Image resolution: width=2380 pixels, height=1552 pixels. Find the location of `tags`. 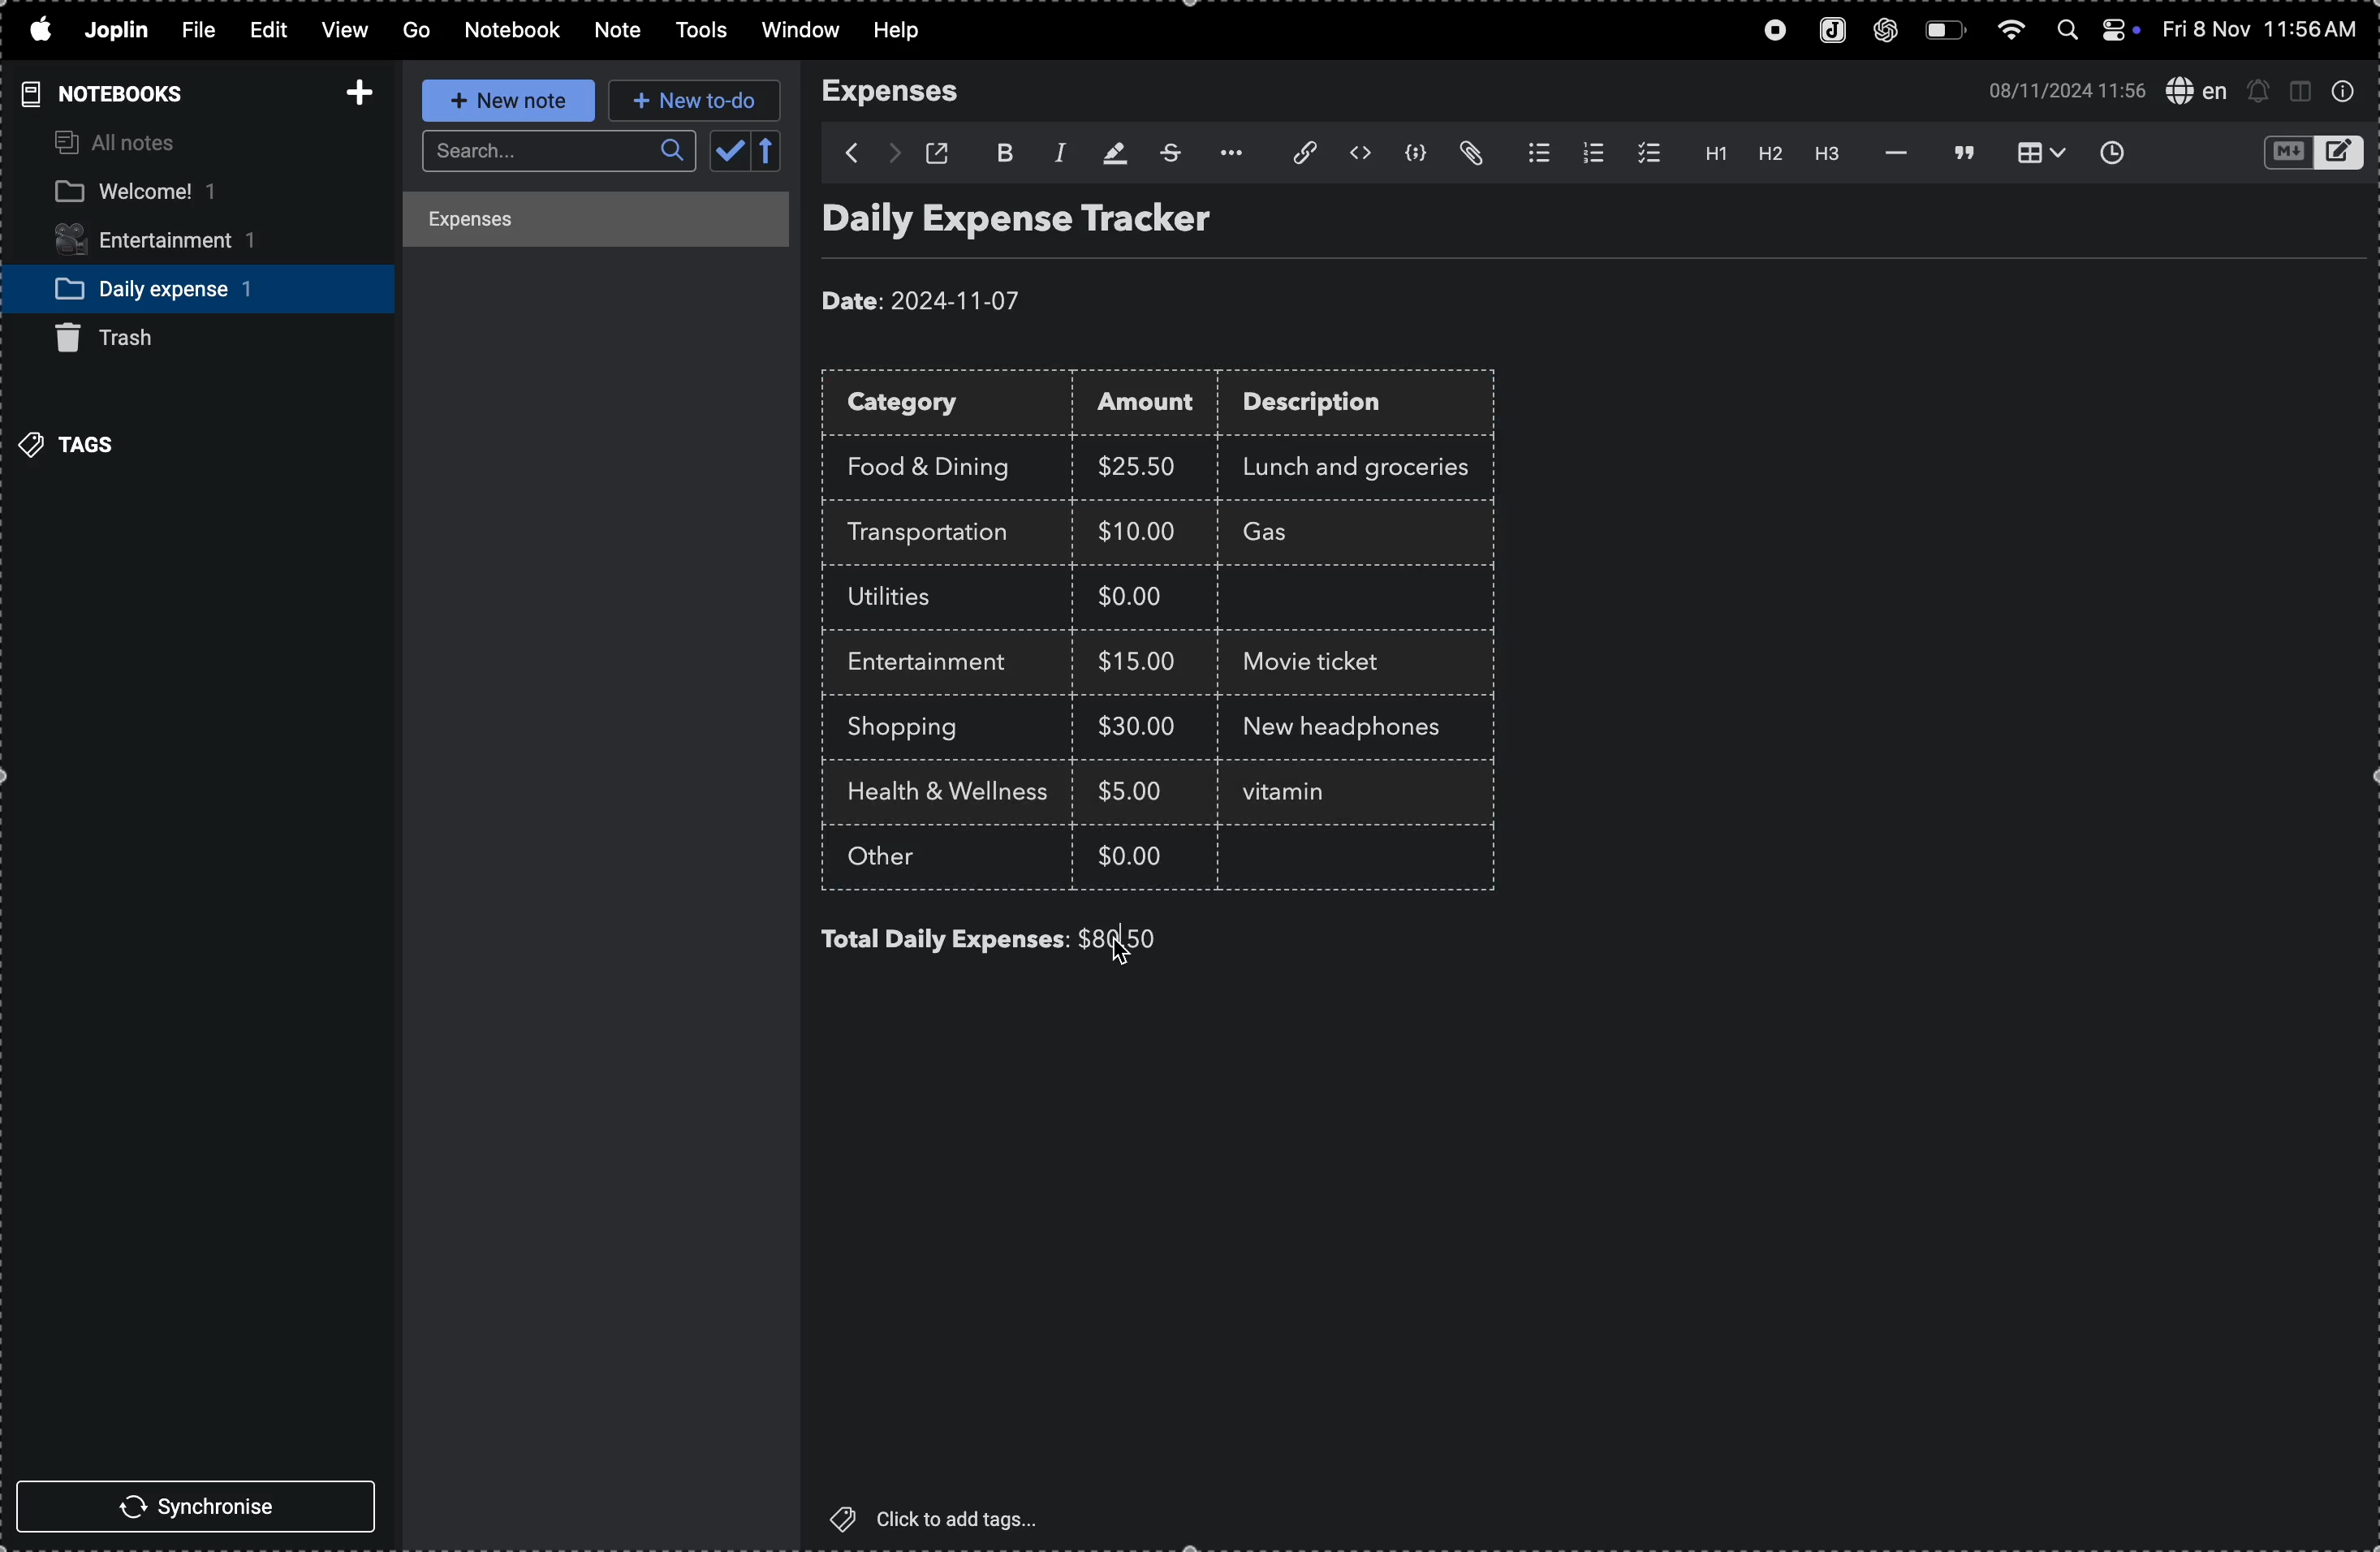

tags is located at coordinates (75, 442).